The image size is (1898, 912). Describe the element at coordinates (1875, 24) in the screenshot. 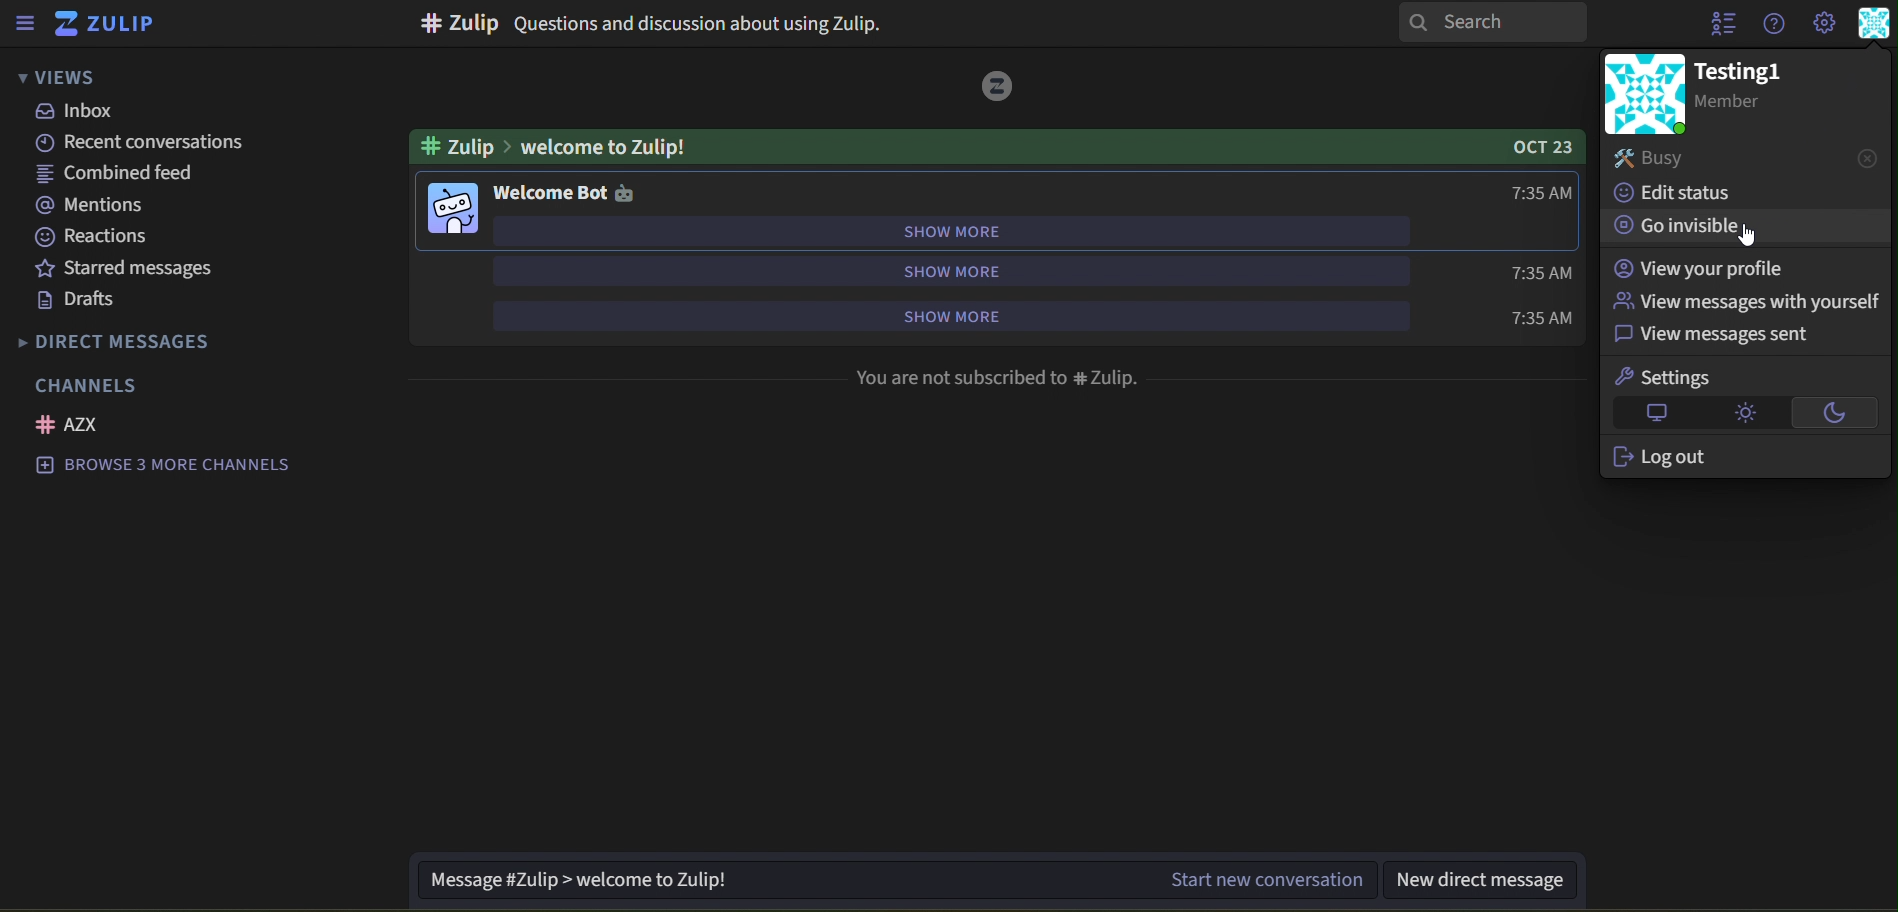

I see `personal menu` at that location.